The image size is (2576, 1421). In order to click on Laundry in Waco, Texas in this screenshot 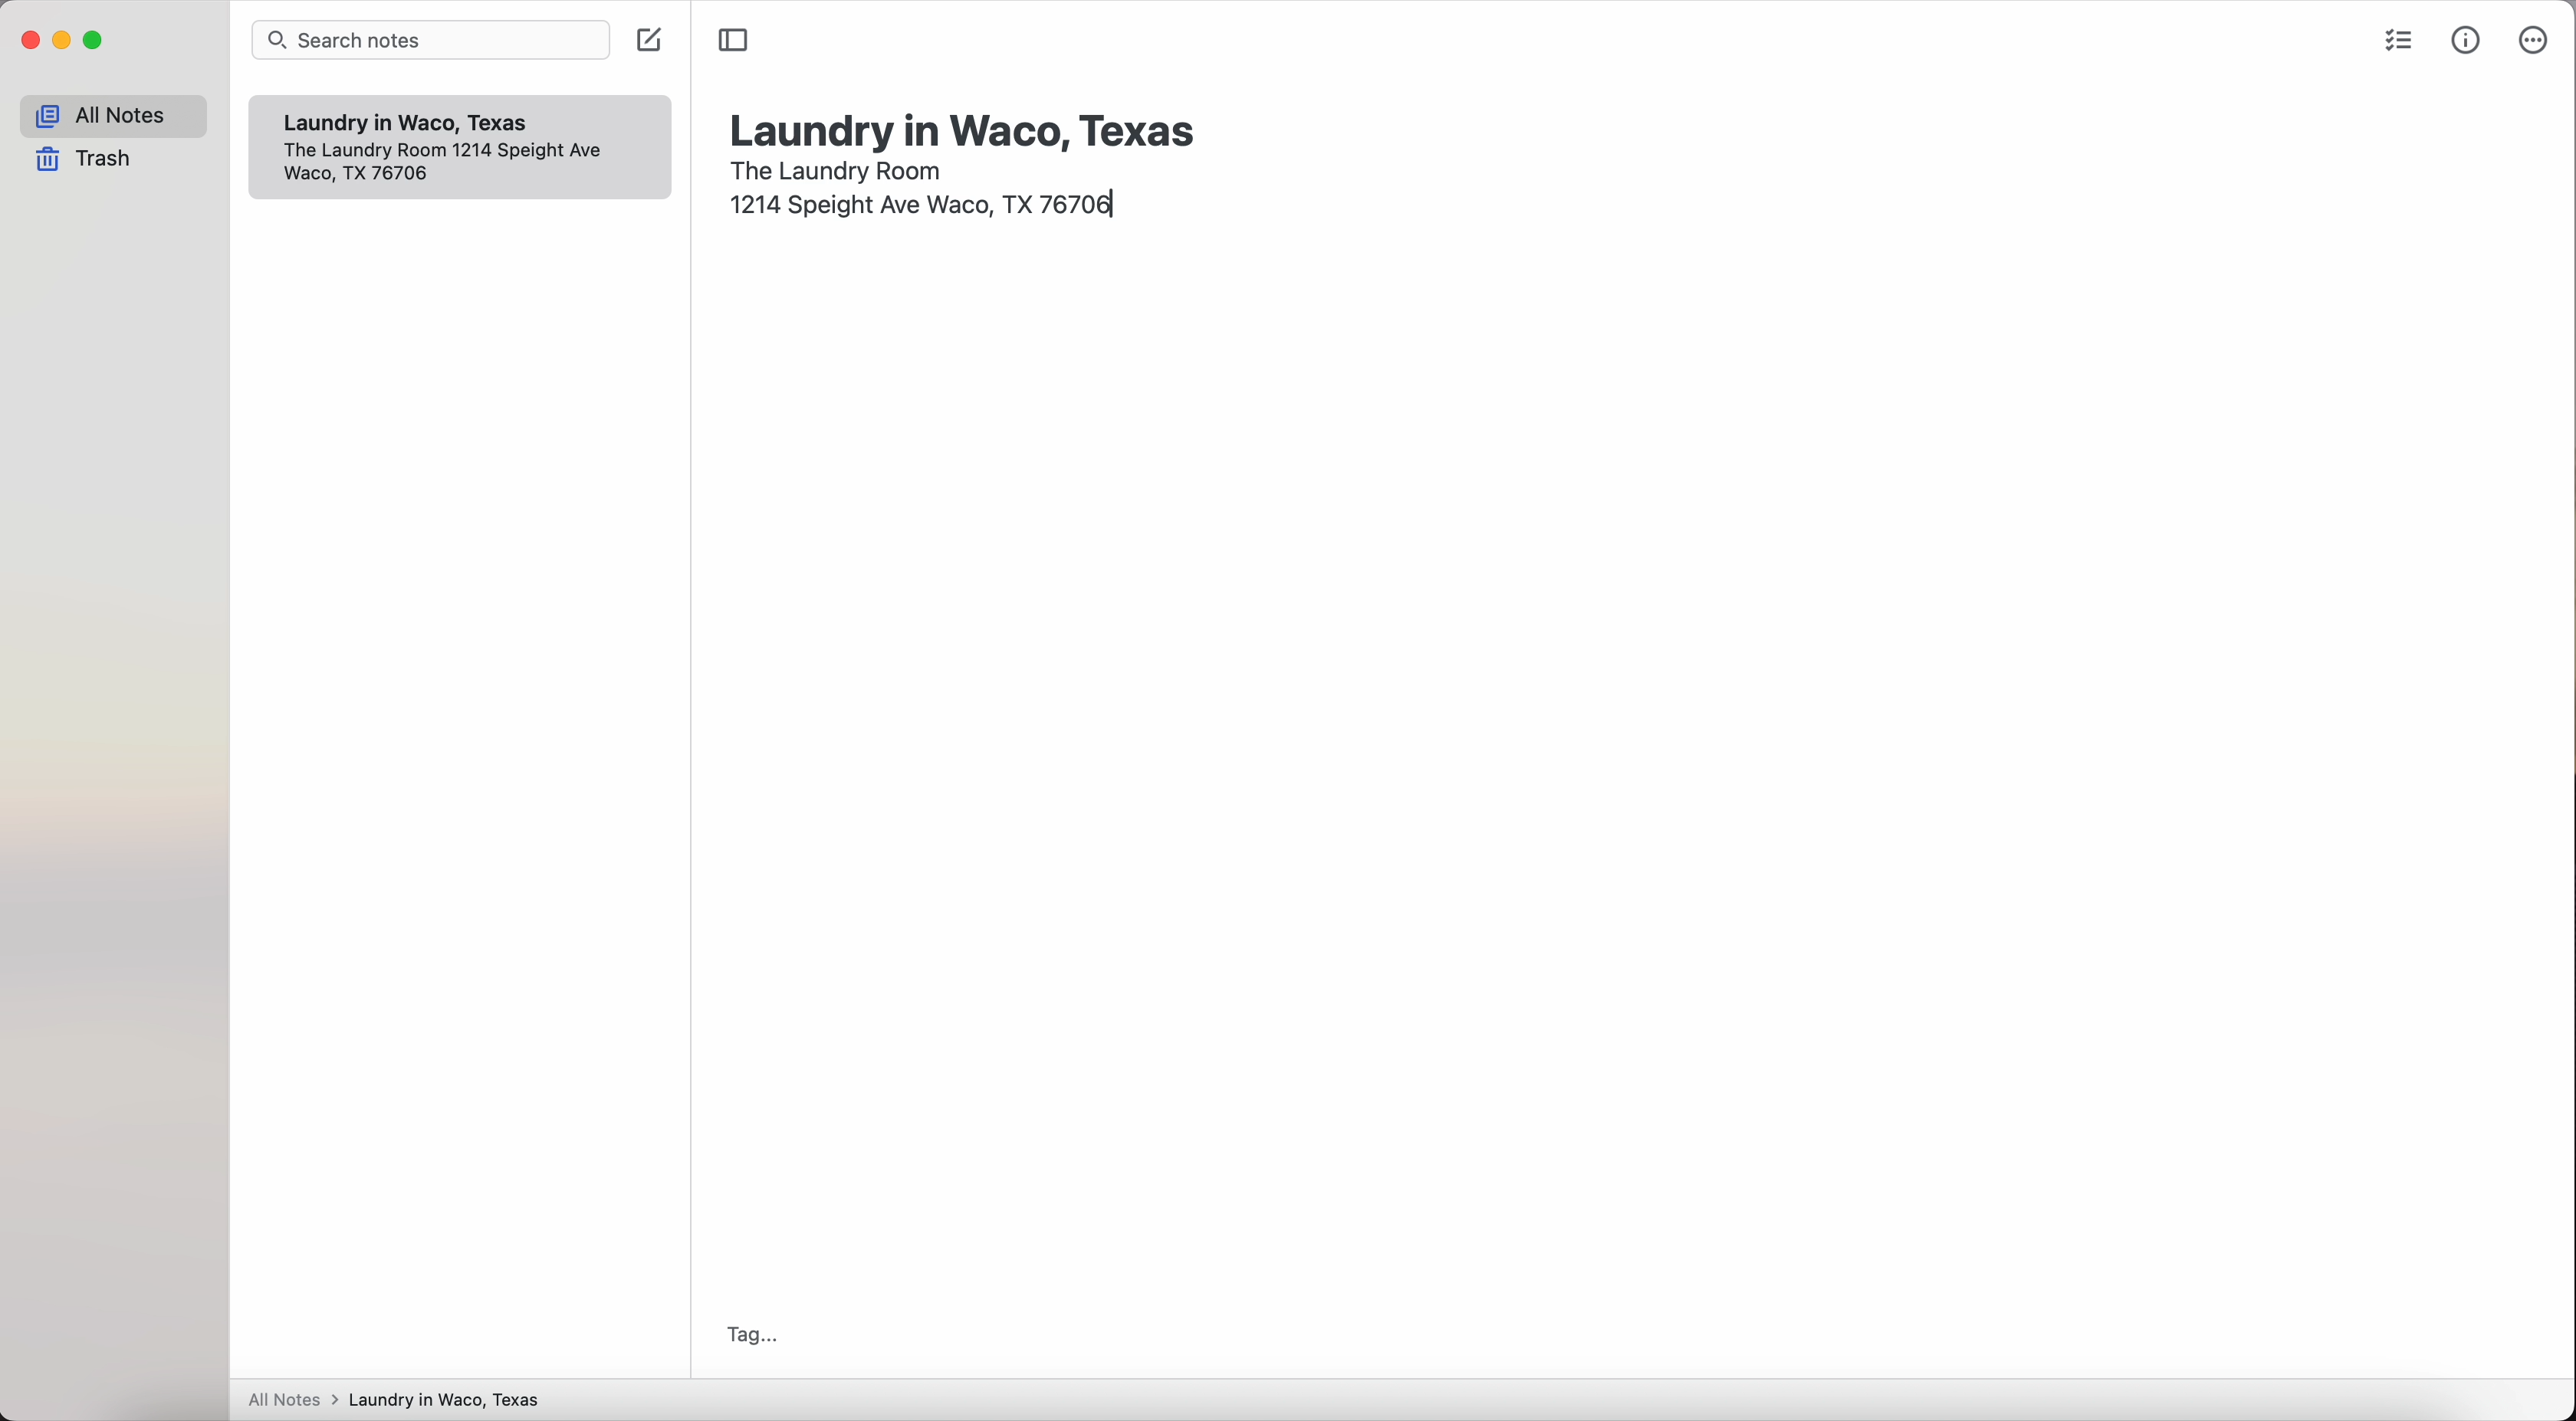, I will do `click(419, 123)`.